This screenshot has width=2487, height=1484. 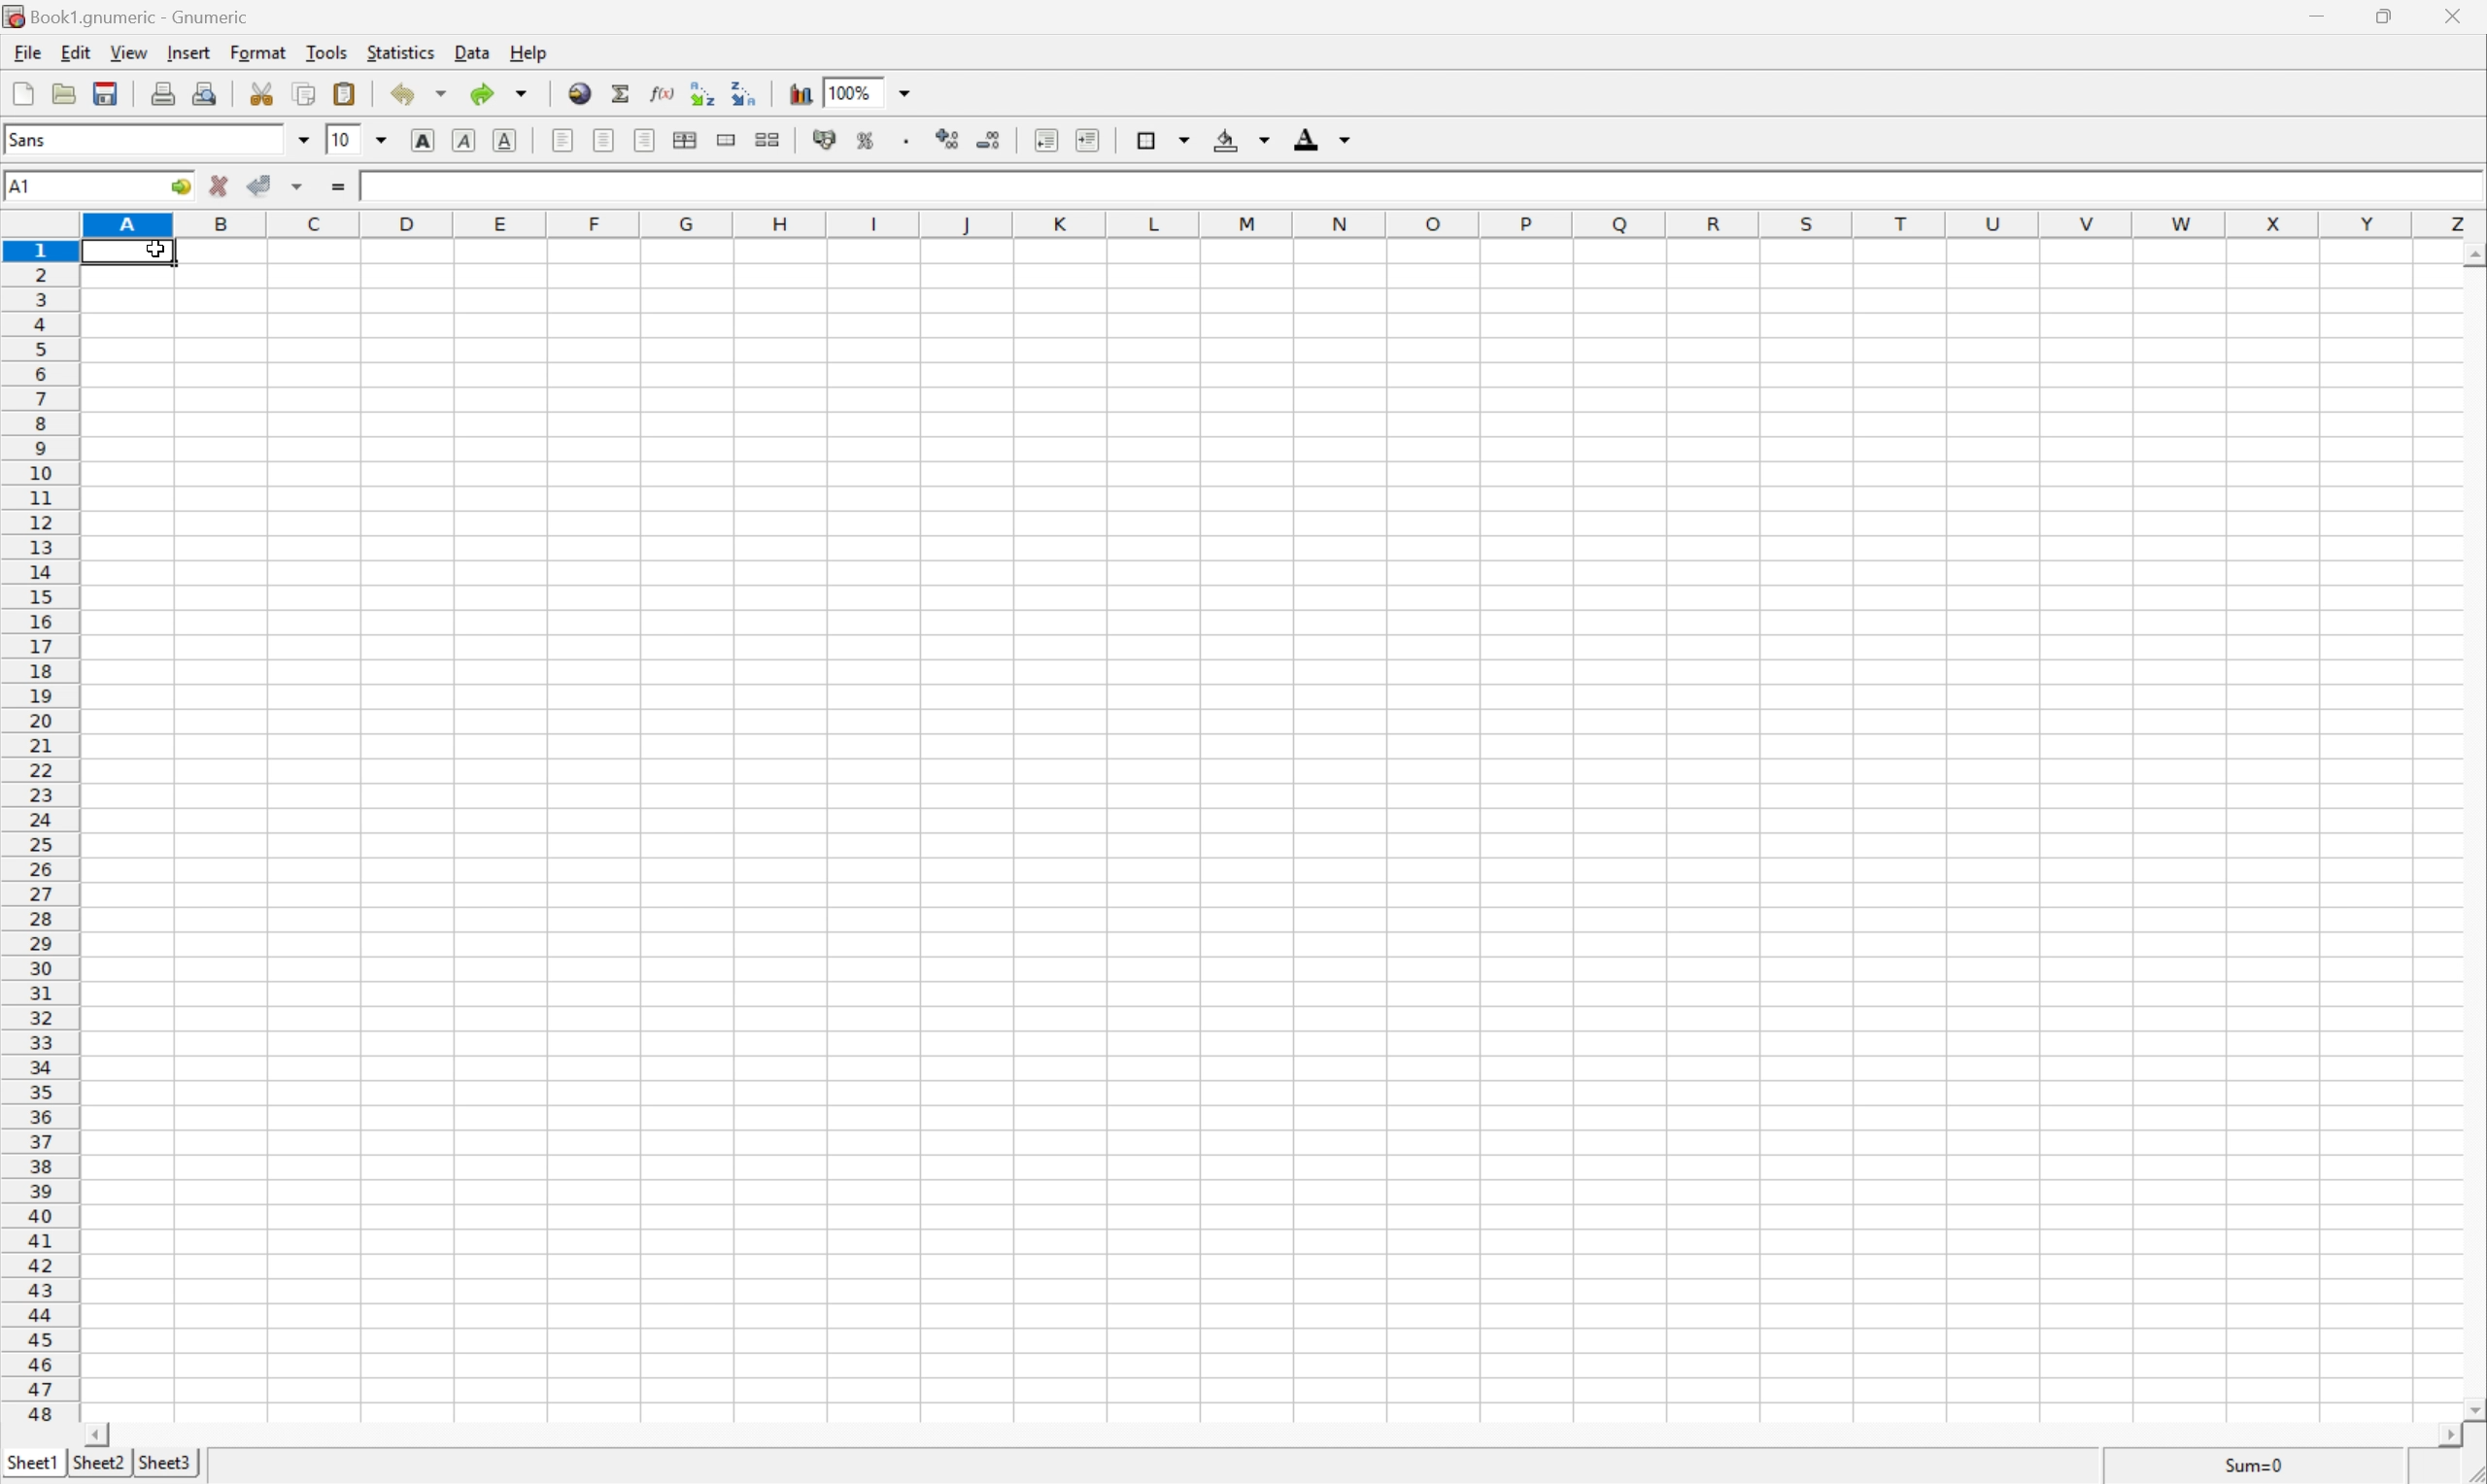 What do you see at coordinates (465, 142) in the screenshot?
I see `italic` at bounding box center [465, 142].